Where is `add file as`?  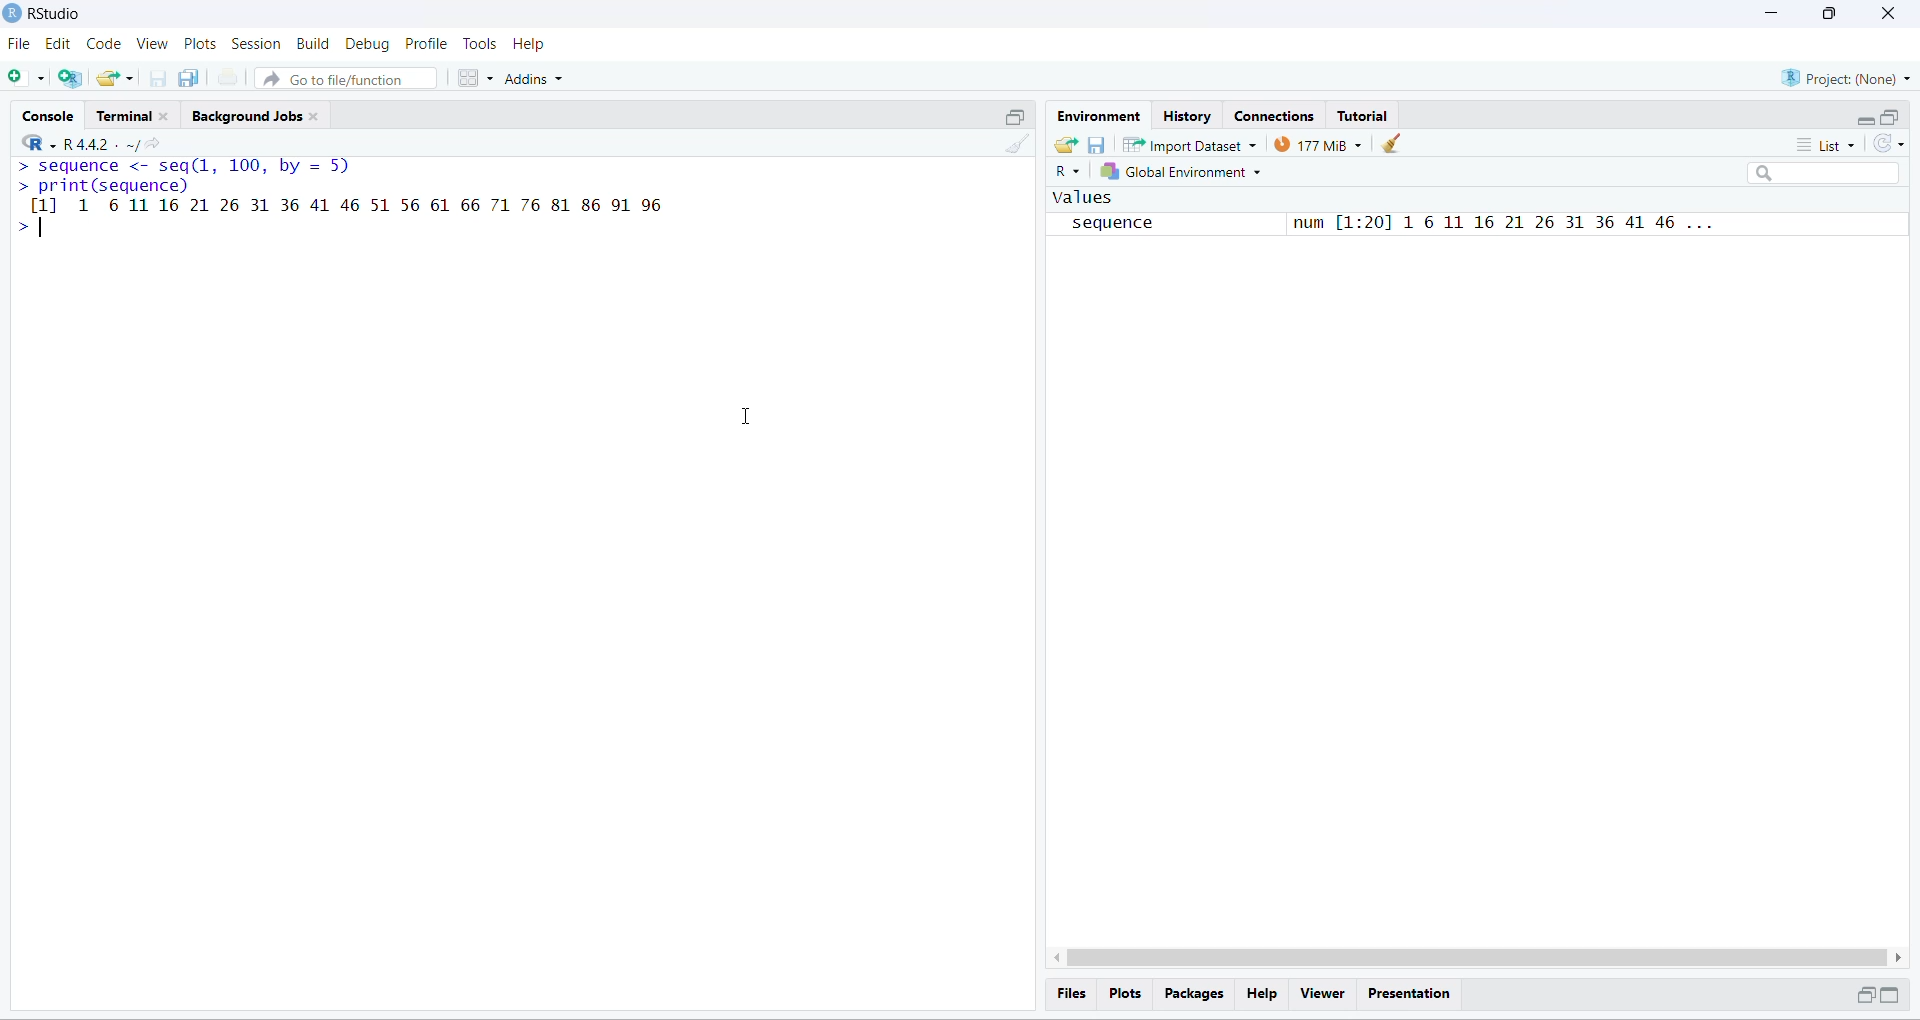
add file as is located at coordinates (28, 78).